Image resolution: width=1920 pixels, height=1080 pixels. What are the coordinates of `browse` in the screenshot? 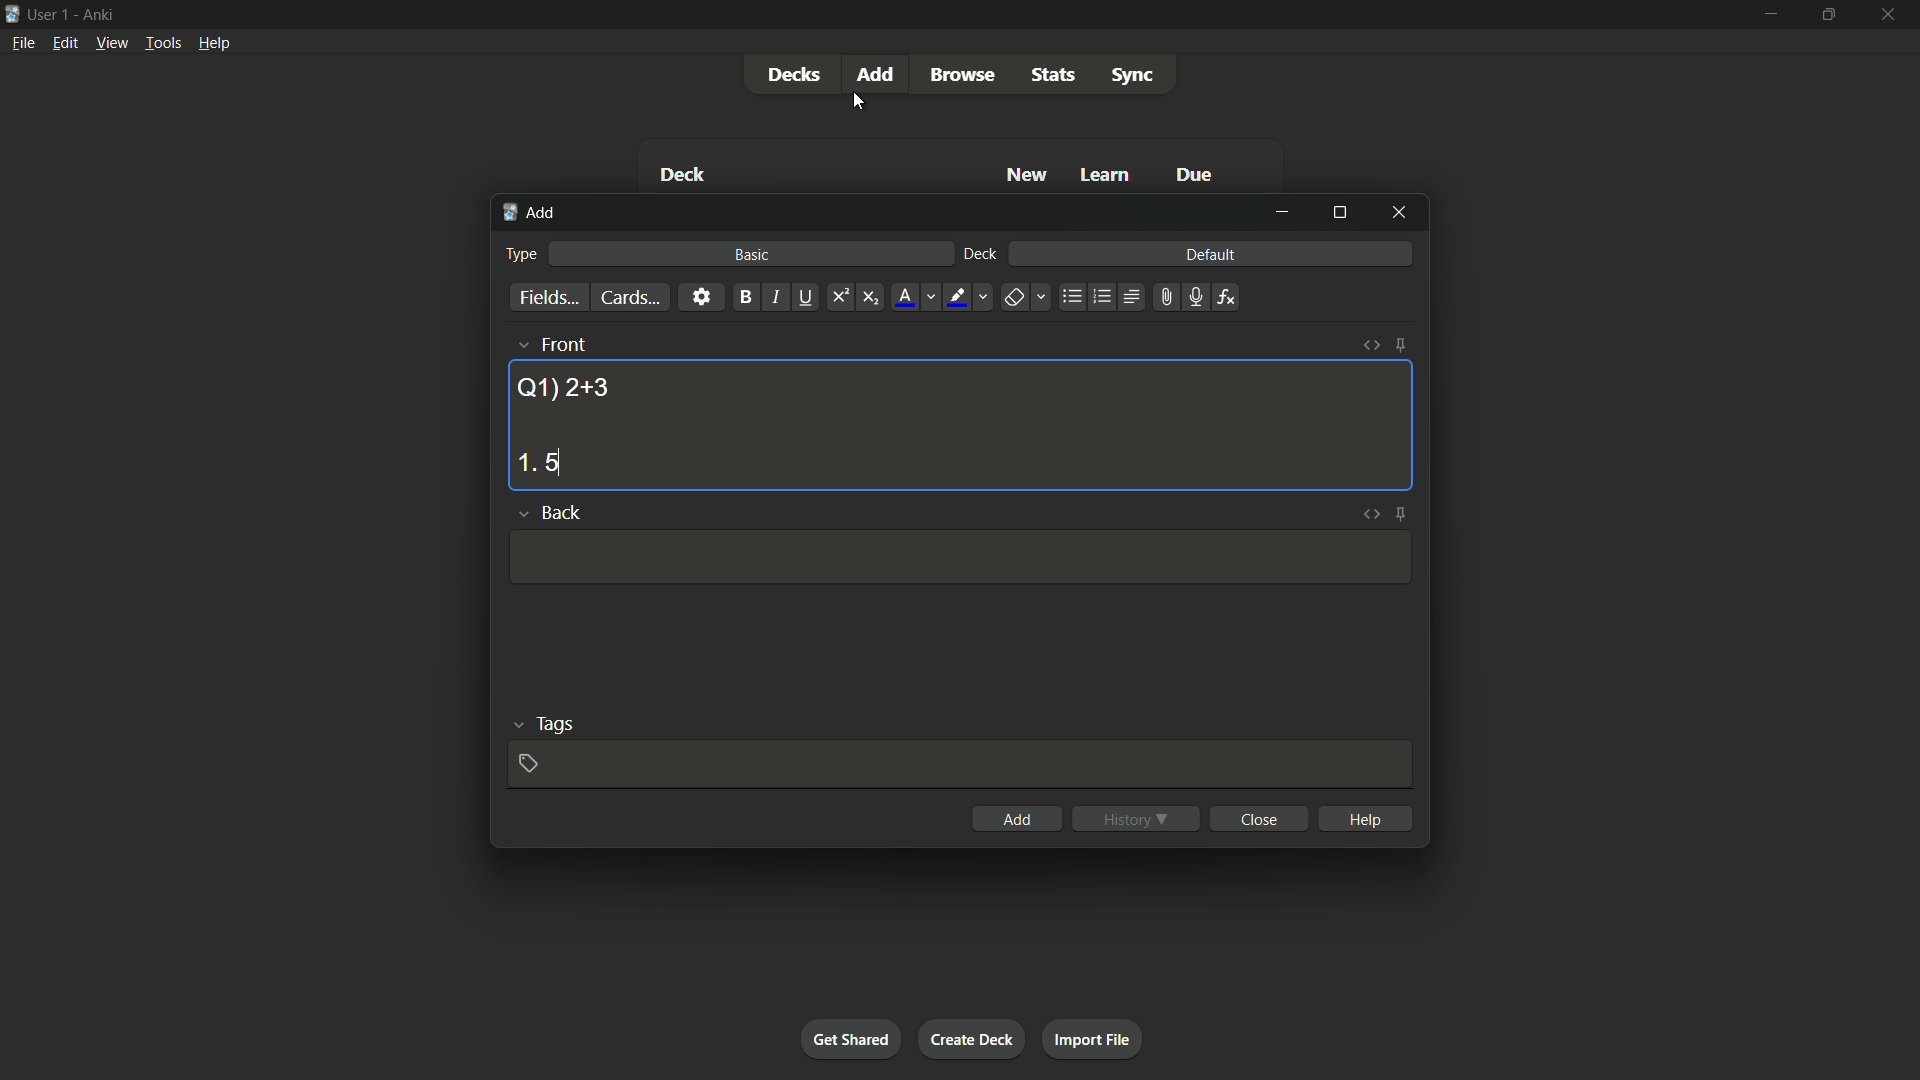 It's located at (962, 75).